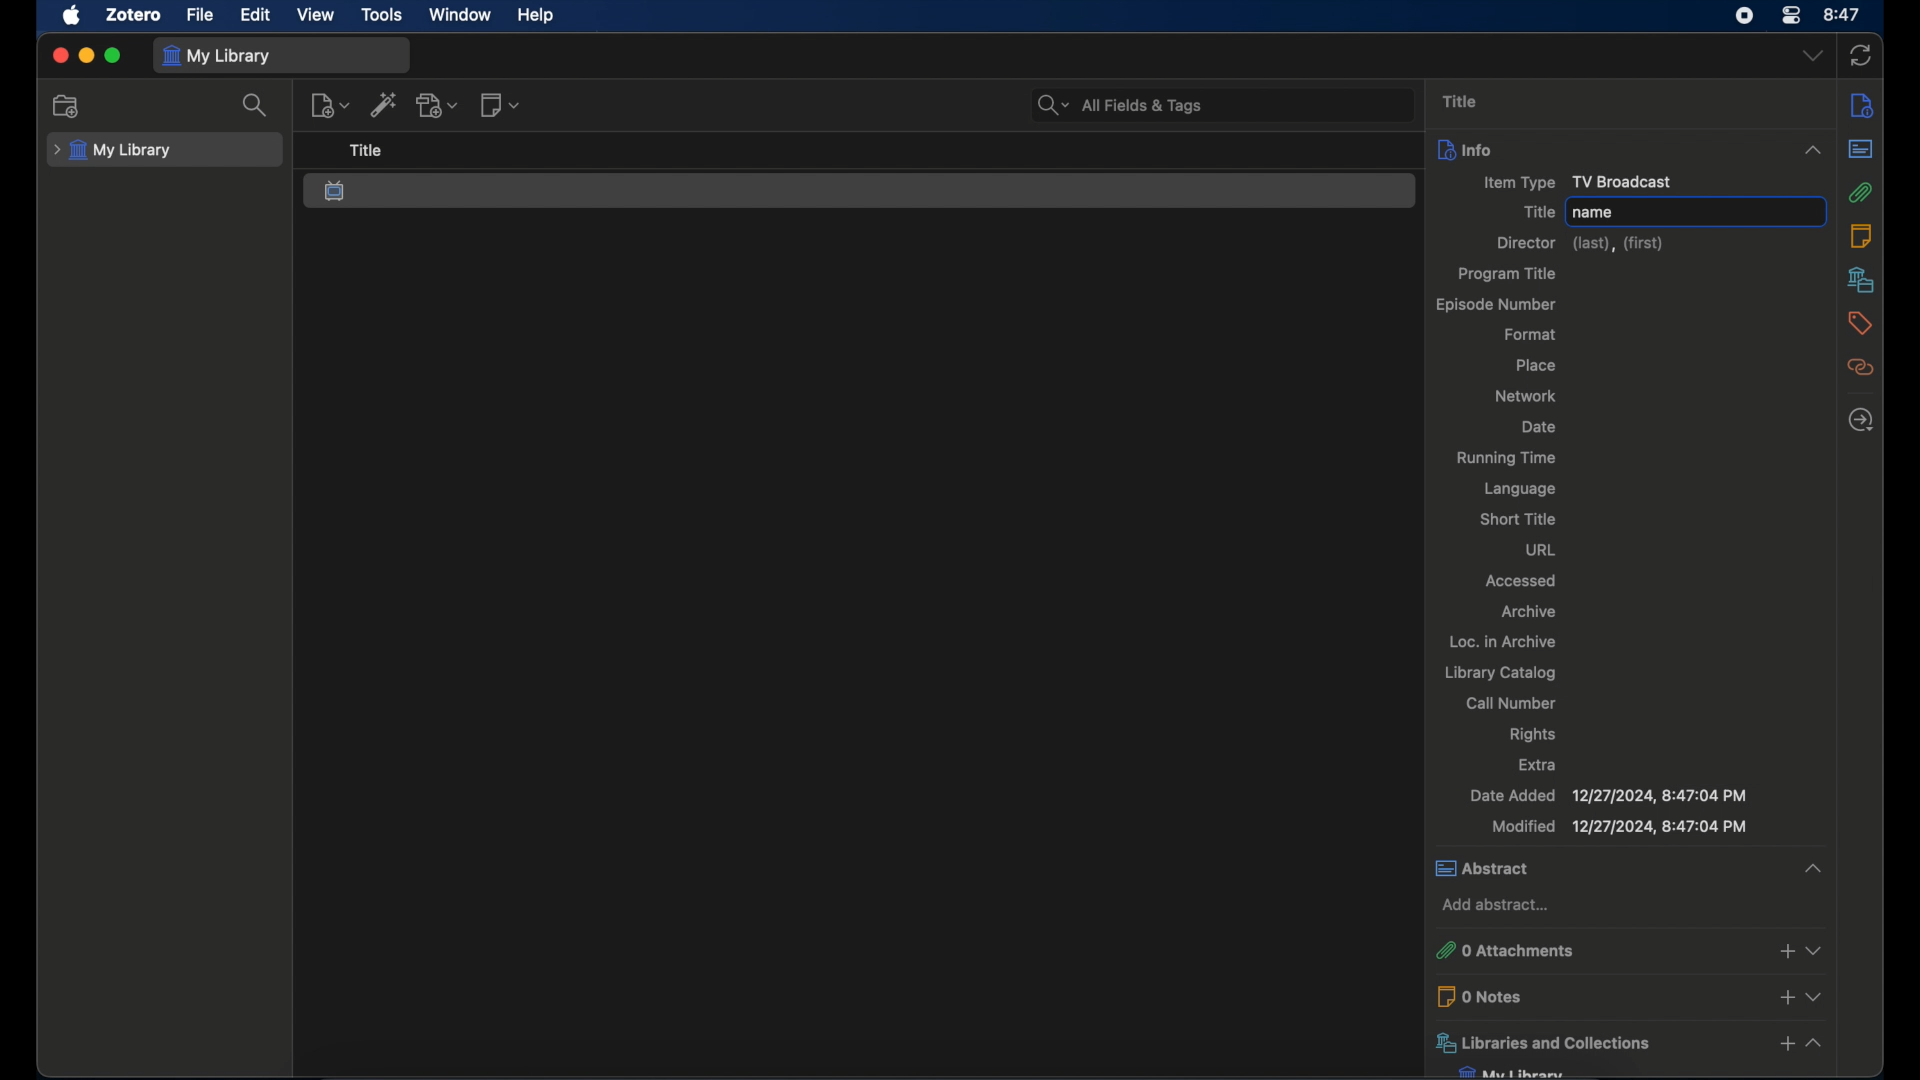 The image size is (1920, 1080). I want to click on dropdown, so click(1817, 994).